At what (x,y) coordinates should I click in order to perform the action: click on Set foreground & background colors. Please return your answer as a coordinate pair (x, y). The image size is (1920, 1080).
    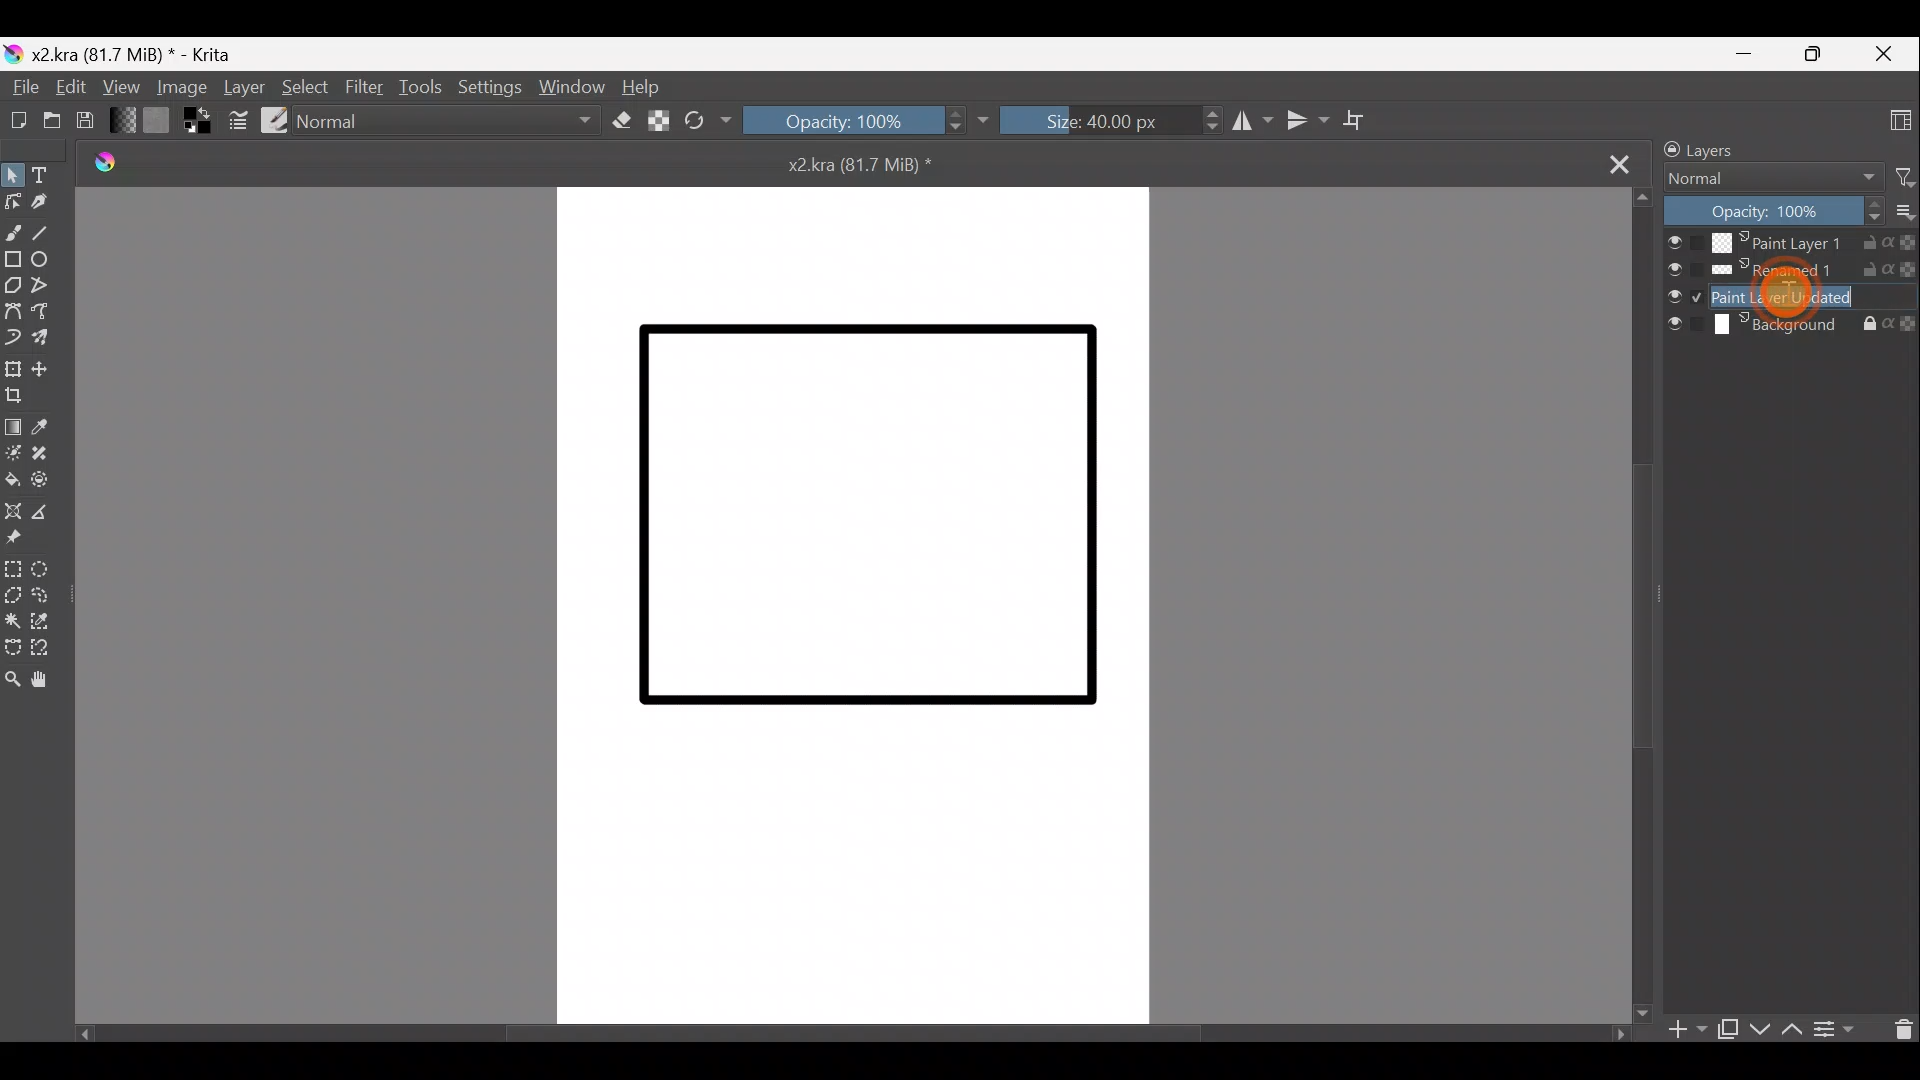
    Looking at the image, I should click on (193, 122).